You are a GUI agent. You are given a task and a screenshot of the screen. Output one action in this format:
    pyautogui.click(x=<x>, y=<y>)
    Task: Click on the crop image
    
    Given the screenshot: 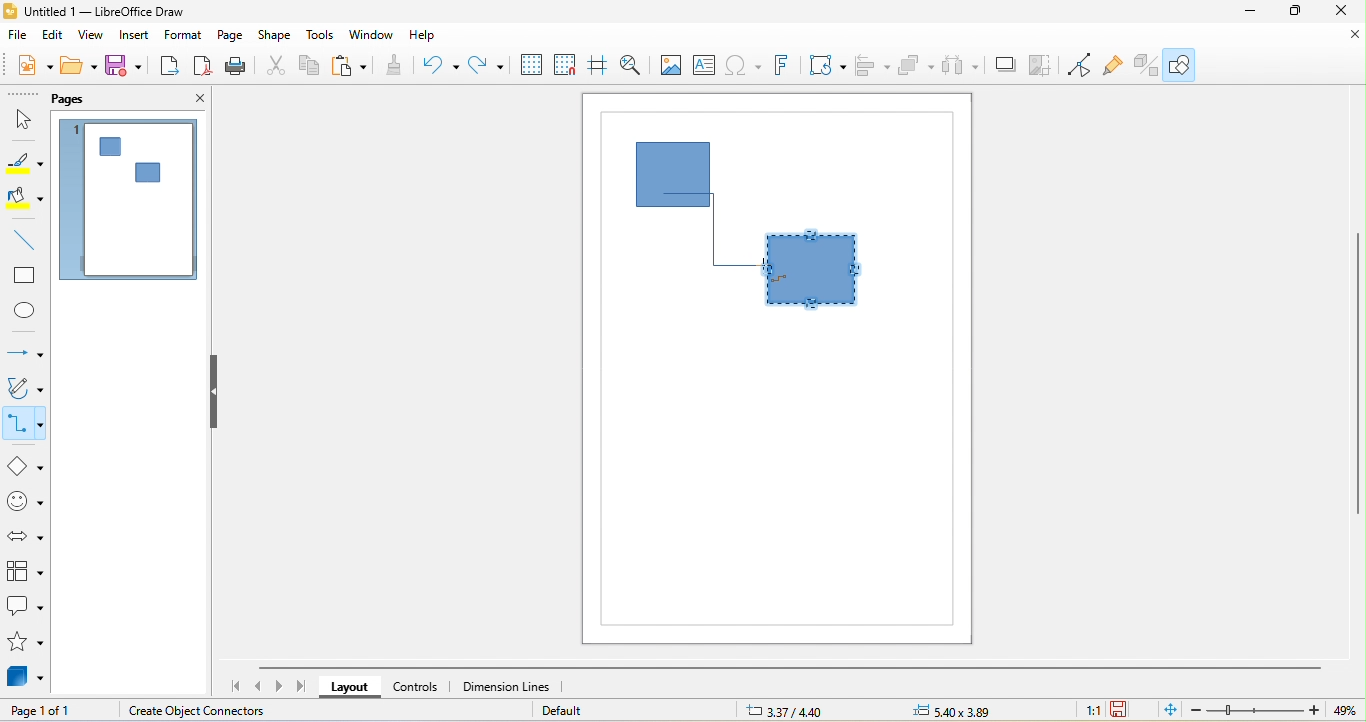 What is the action you would take?
    pyautogui.click(x=1044, y=65)
    